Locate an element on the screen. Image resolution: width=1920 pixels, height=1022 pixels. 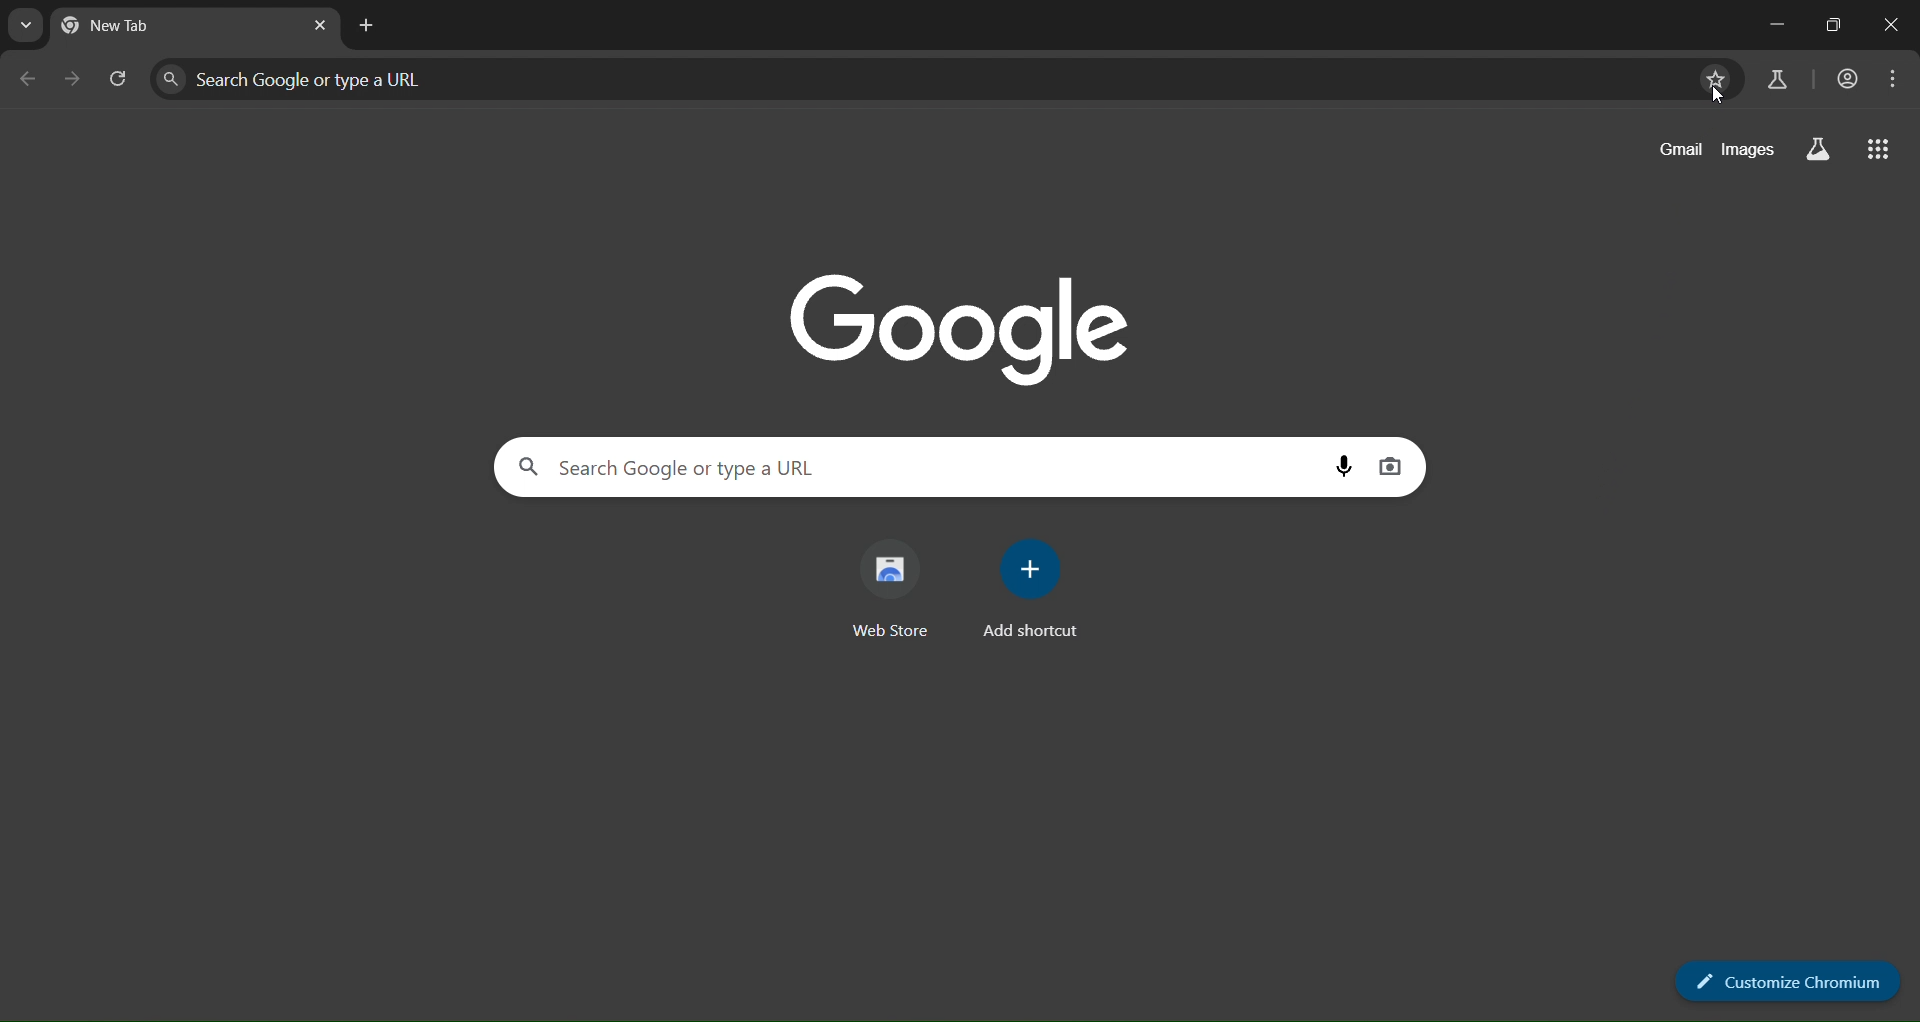
voice search is located at coordinates (1345, 466).